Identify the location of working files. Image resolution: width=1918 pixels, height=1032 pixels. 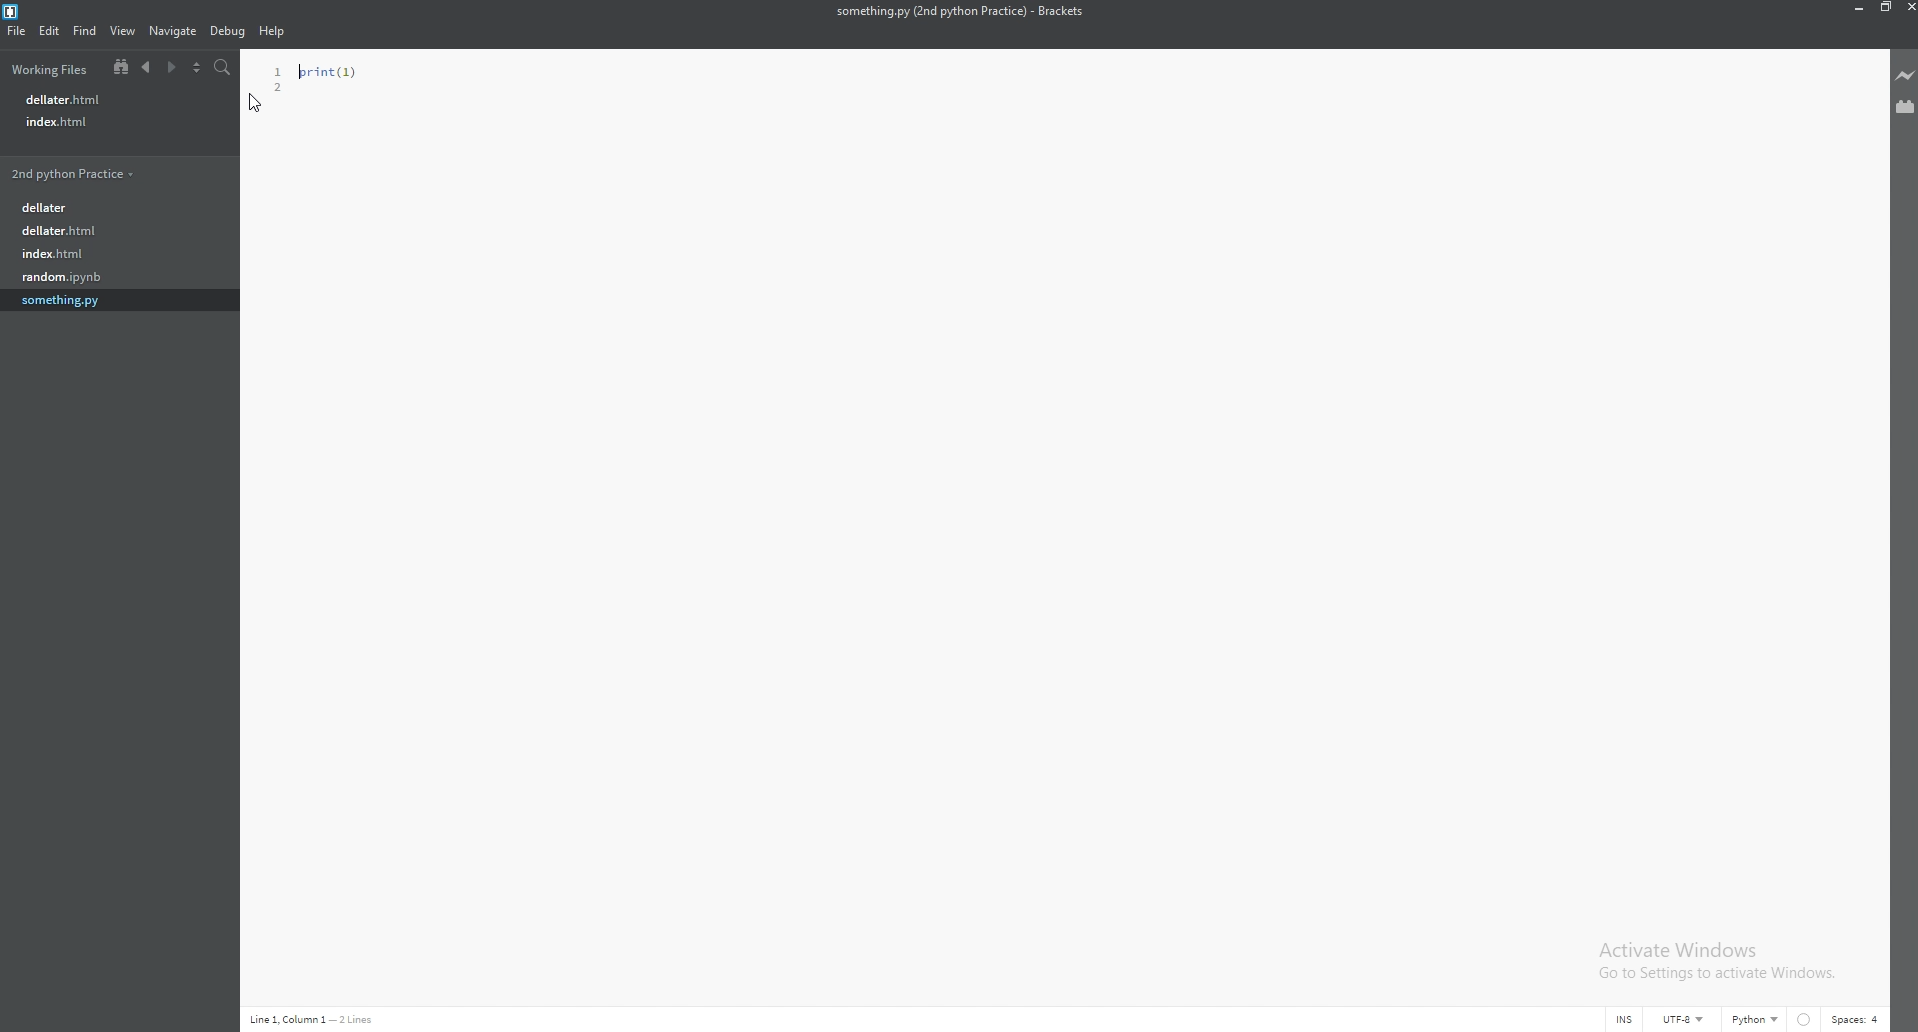
(48, 70).